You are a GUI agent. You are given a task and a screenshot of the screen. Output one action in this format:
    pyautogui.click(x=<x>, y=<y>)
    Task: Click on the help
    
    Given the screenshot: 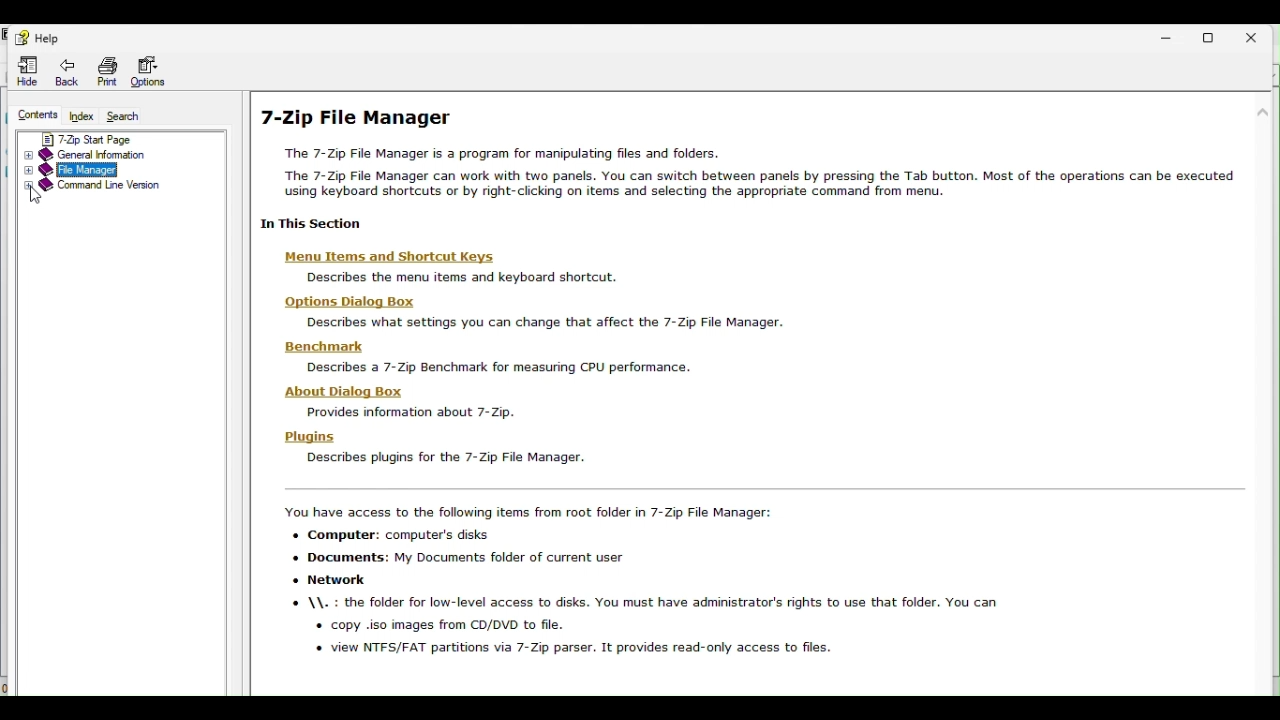 What is the action you would take?
    pyautogui.click(x=35, y=35)
    